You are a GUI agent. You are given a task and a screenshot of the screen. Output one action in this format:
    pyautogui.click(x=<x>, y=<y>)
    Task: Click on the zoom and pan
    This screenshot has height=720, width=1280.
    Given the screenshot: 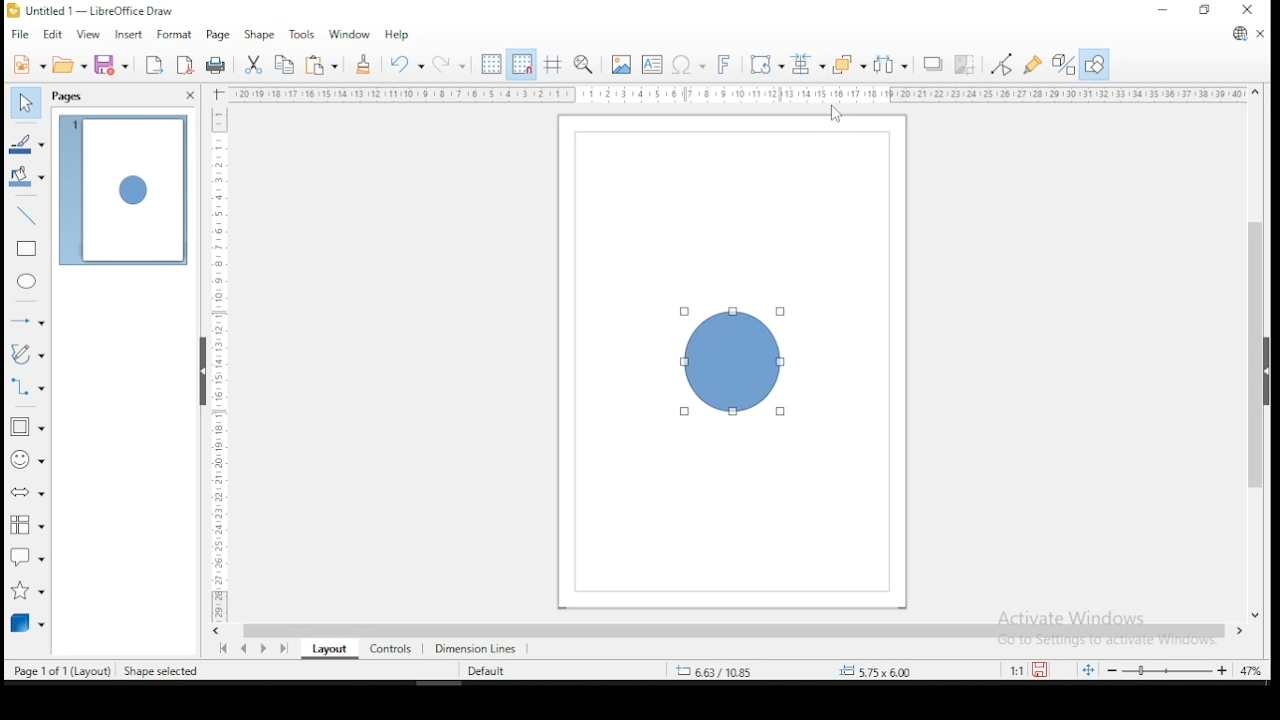 What is the action you would take?
    pyautogui.click(x=584, y=64)
    